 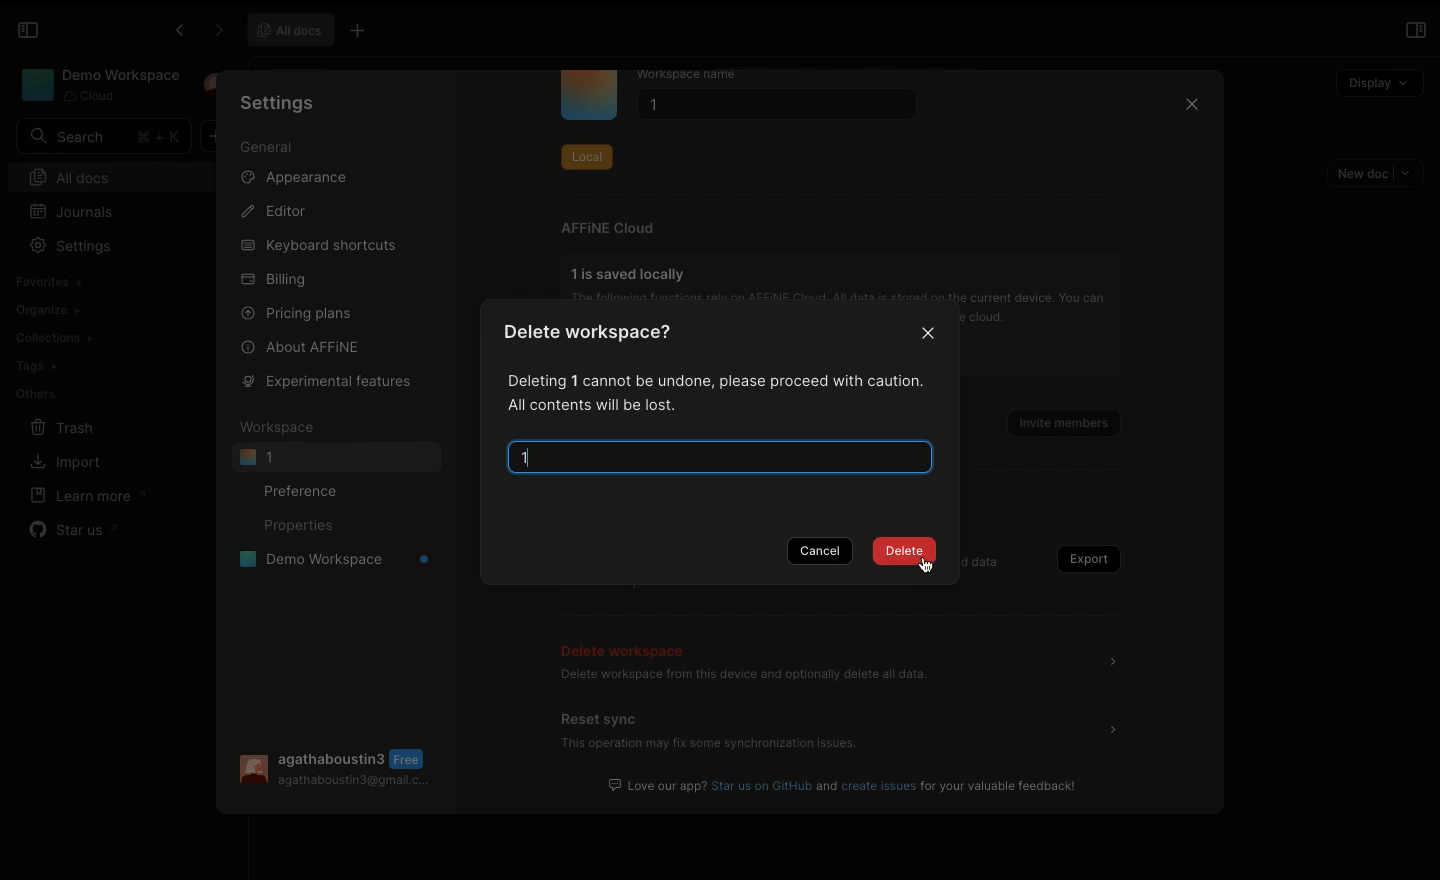 What do you see at coordinates (743, 677) in the screenshot?
I see `Delete workspace from this device and optionally delete all data.` at bounding box center [743, 677].